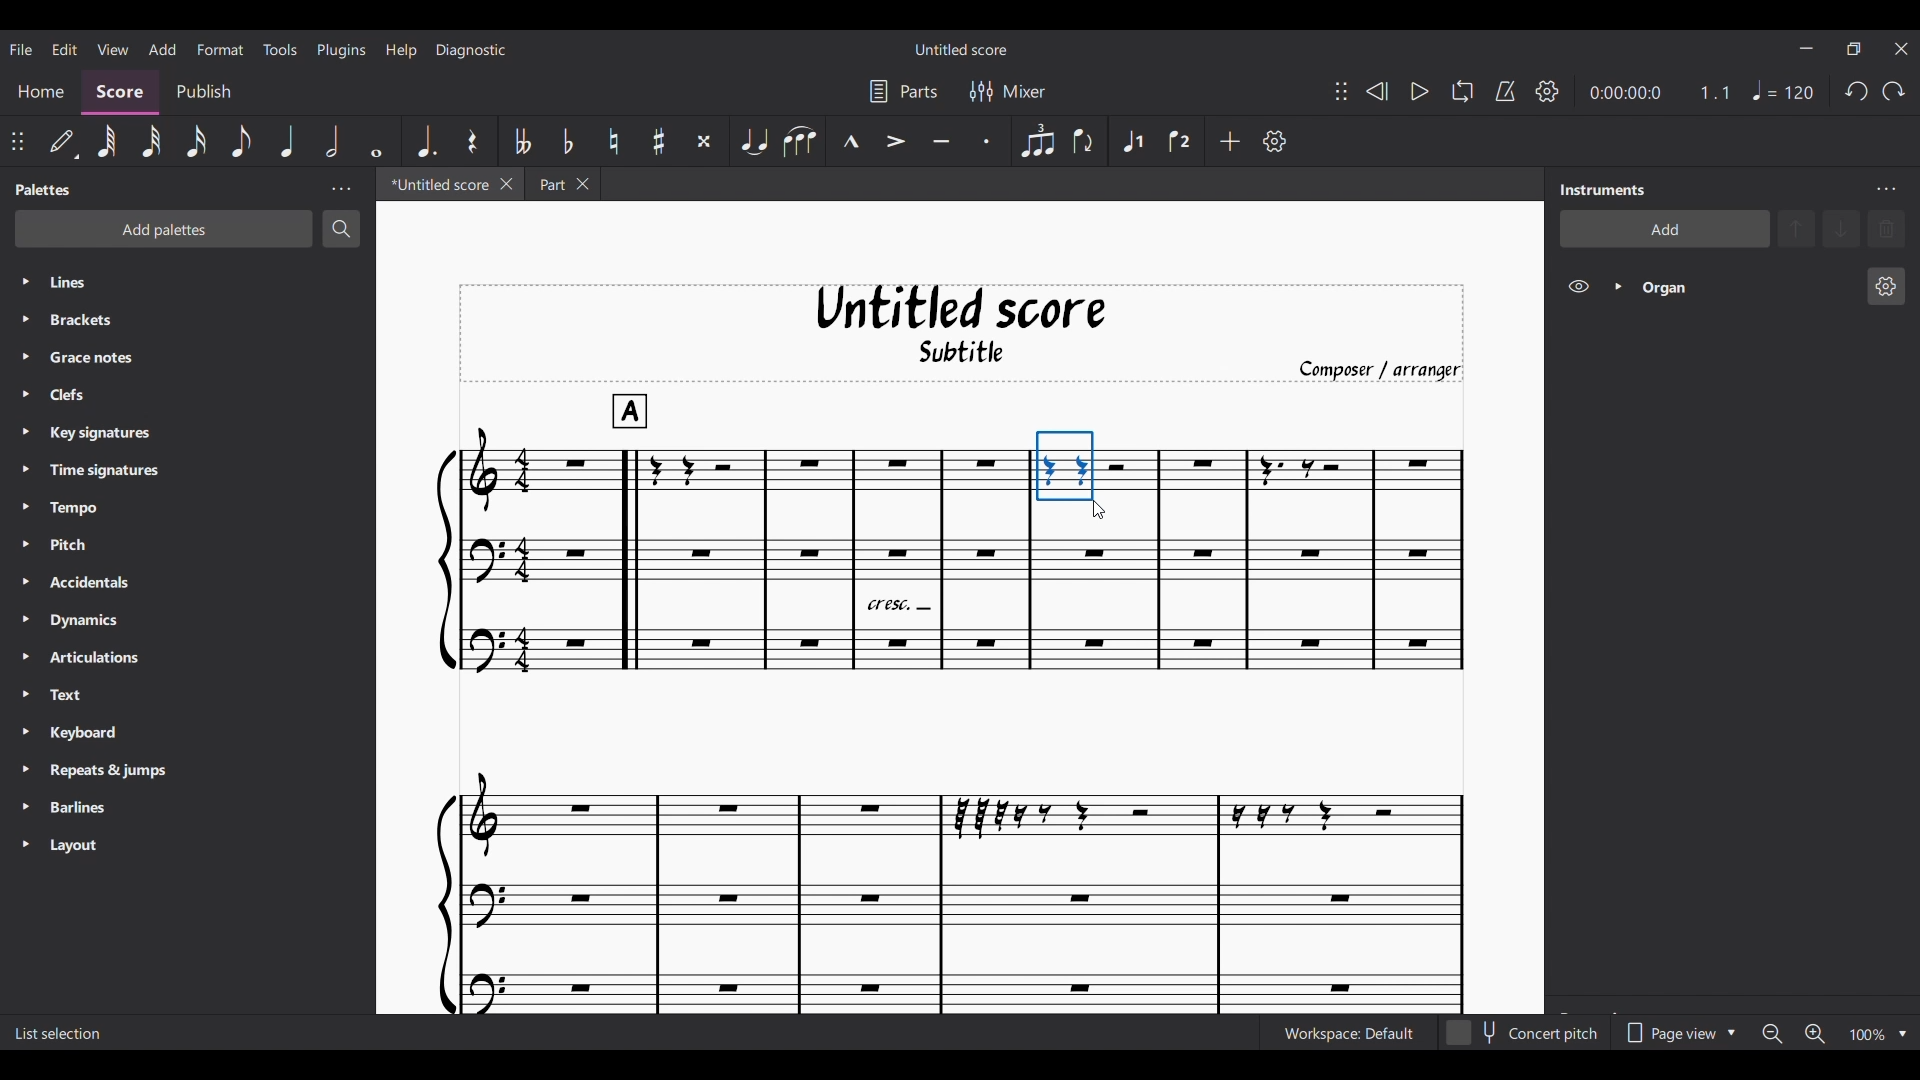  What do you see at coordinates (1814, 1033) in the screenshot?
I see `Zoom in` at bounding box center [1814, 1033].